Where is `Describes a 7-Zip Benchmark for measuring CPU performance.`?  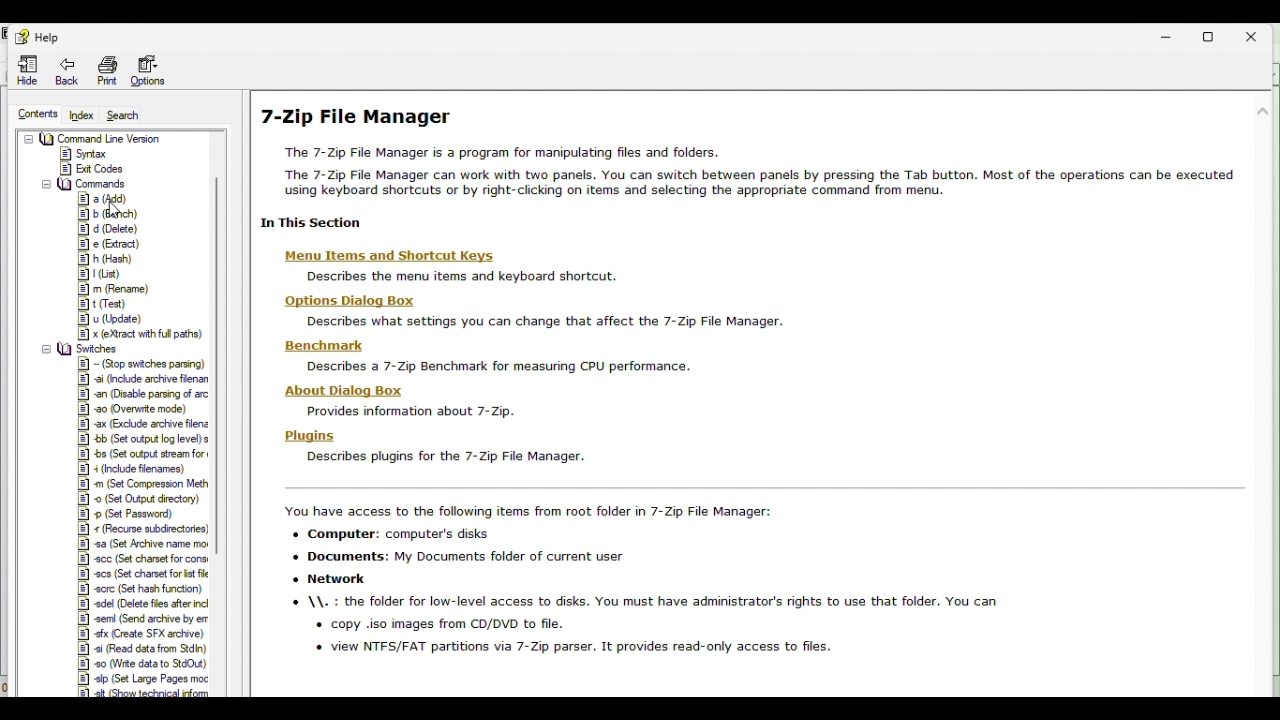
Describes a 7-Zip Benchmark for measuring CPU performance. is located at coordinates (495, 367).